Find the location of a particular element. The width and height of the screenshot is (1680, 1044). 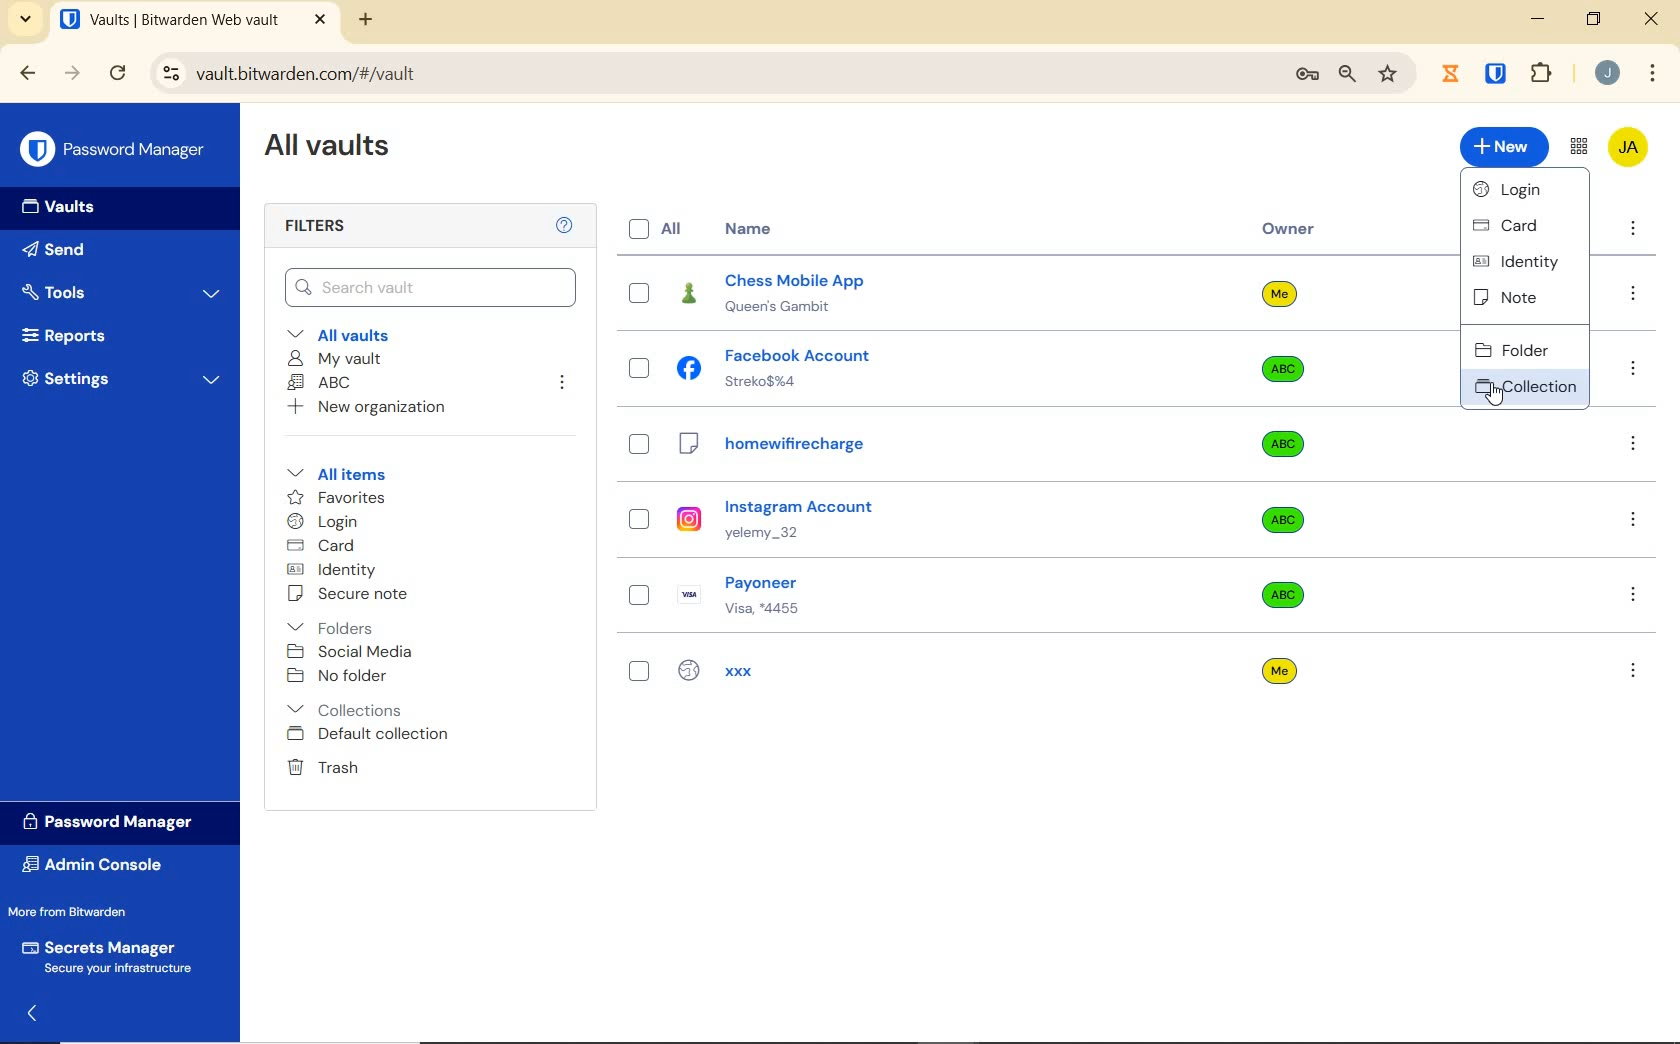

jibble extension is located at coordinates (1450, 72).